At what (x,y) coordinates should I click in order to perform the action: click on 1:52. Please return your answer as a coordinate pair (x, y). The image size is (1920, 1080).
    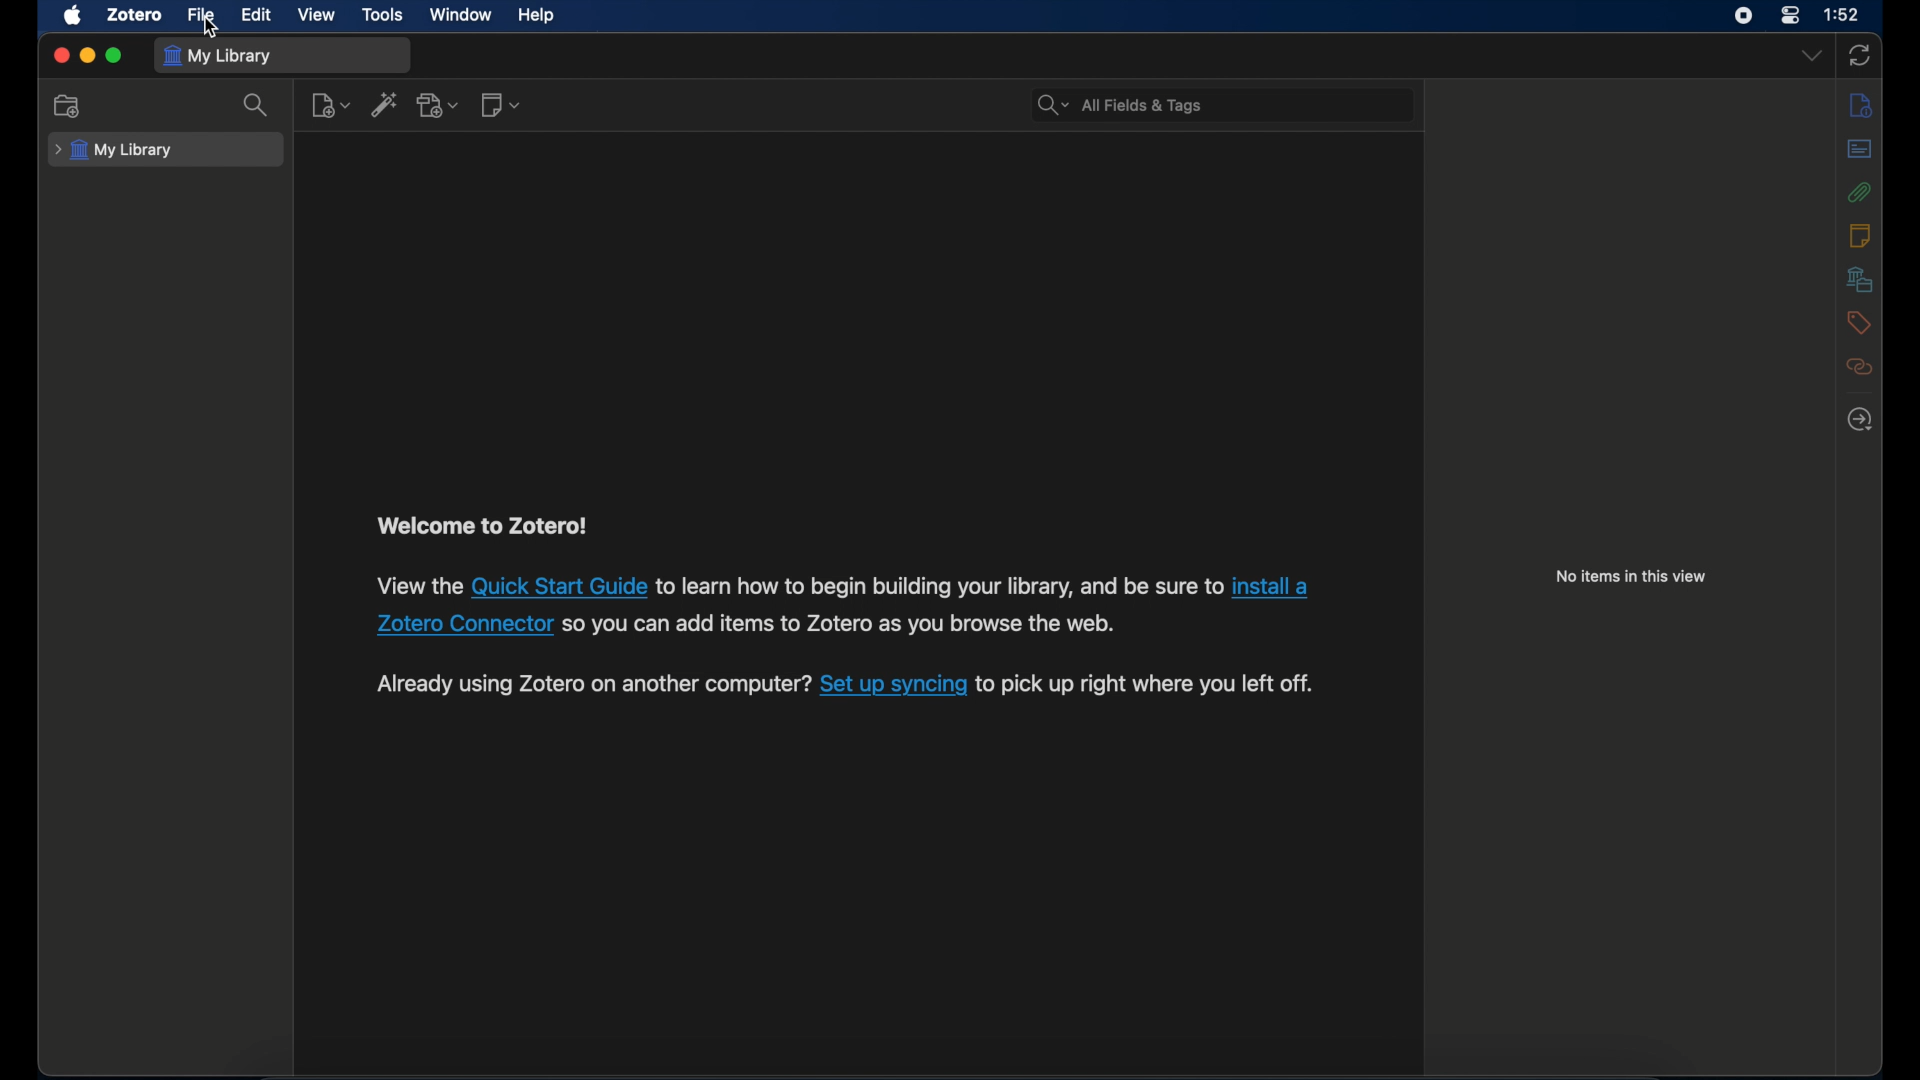
    Looking at the image, I should click on (1843, 14).